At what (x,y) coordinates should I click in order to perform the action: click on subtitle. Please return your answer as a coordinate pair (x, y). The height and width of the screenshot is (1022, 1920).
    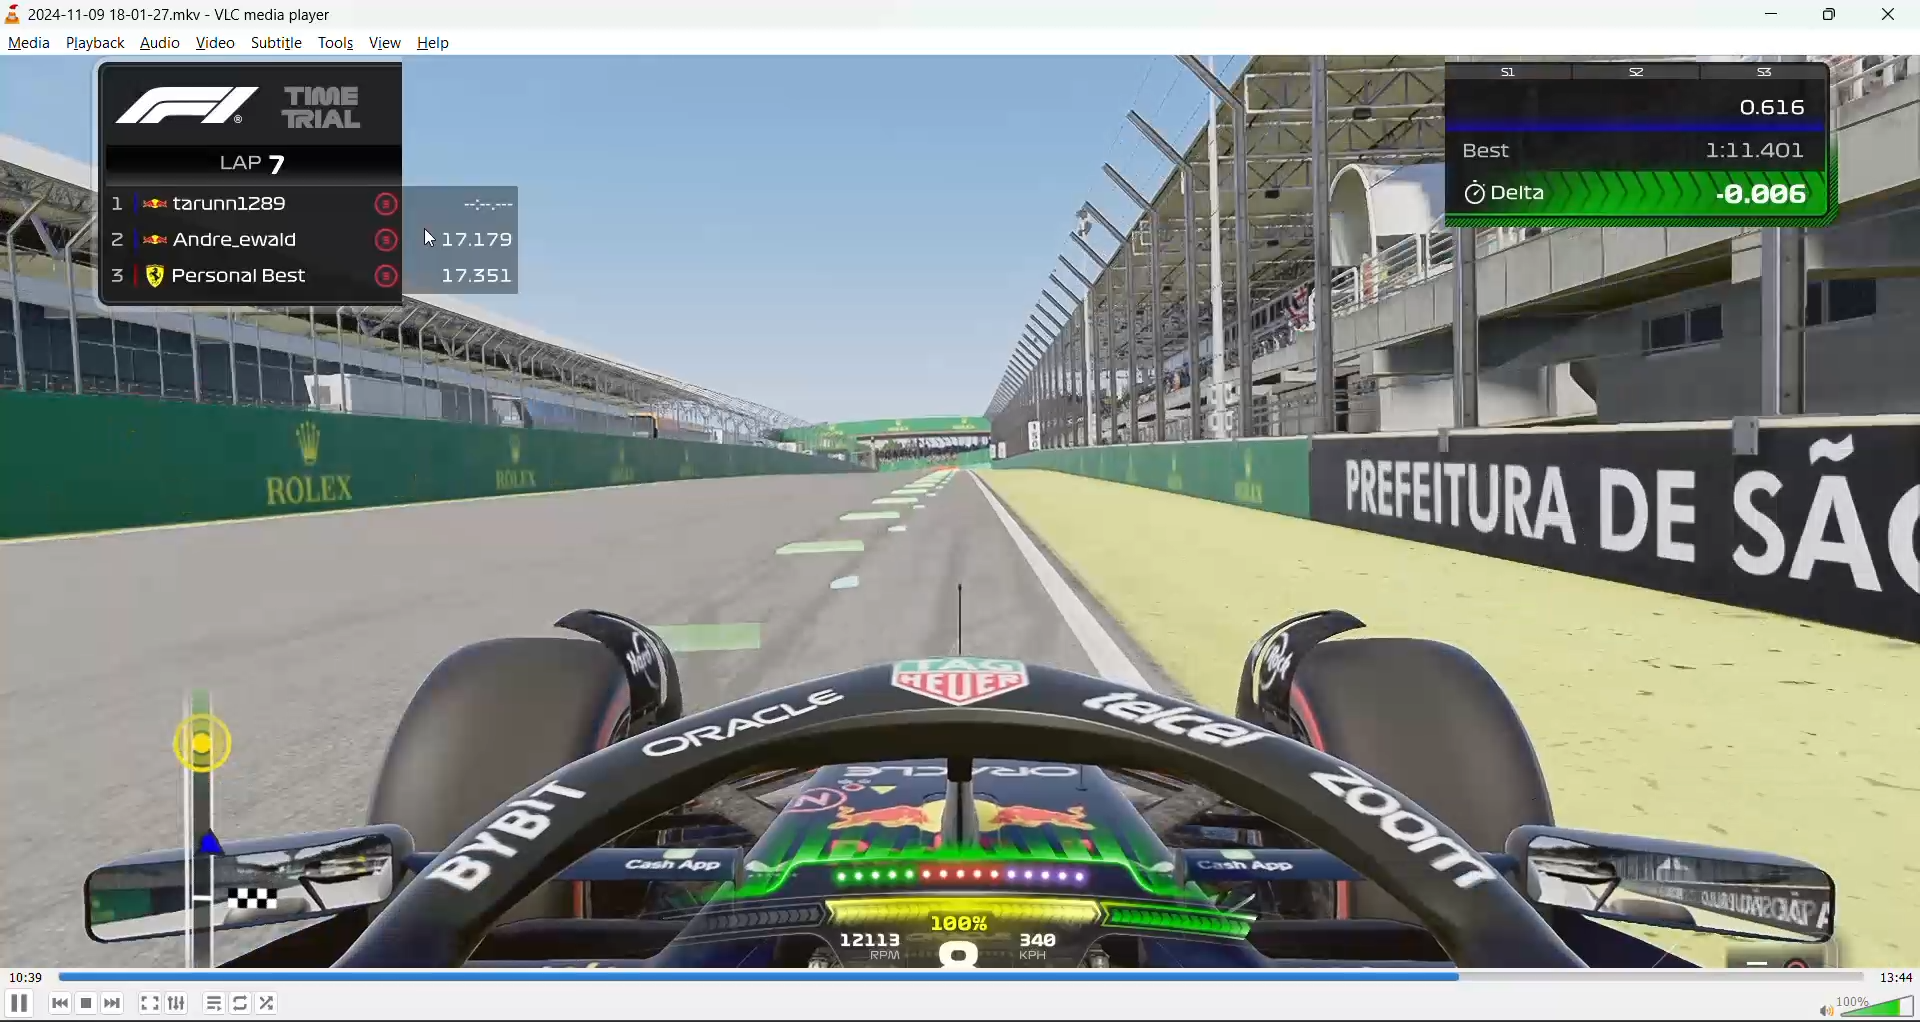
    Looking at the image, I should click on (277, 43).